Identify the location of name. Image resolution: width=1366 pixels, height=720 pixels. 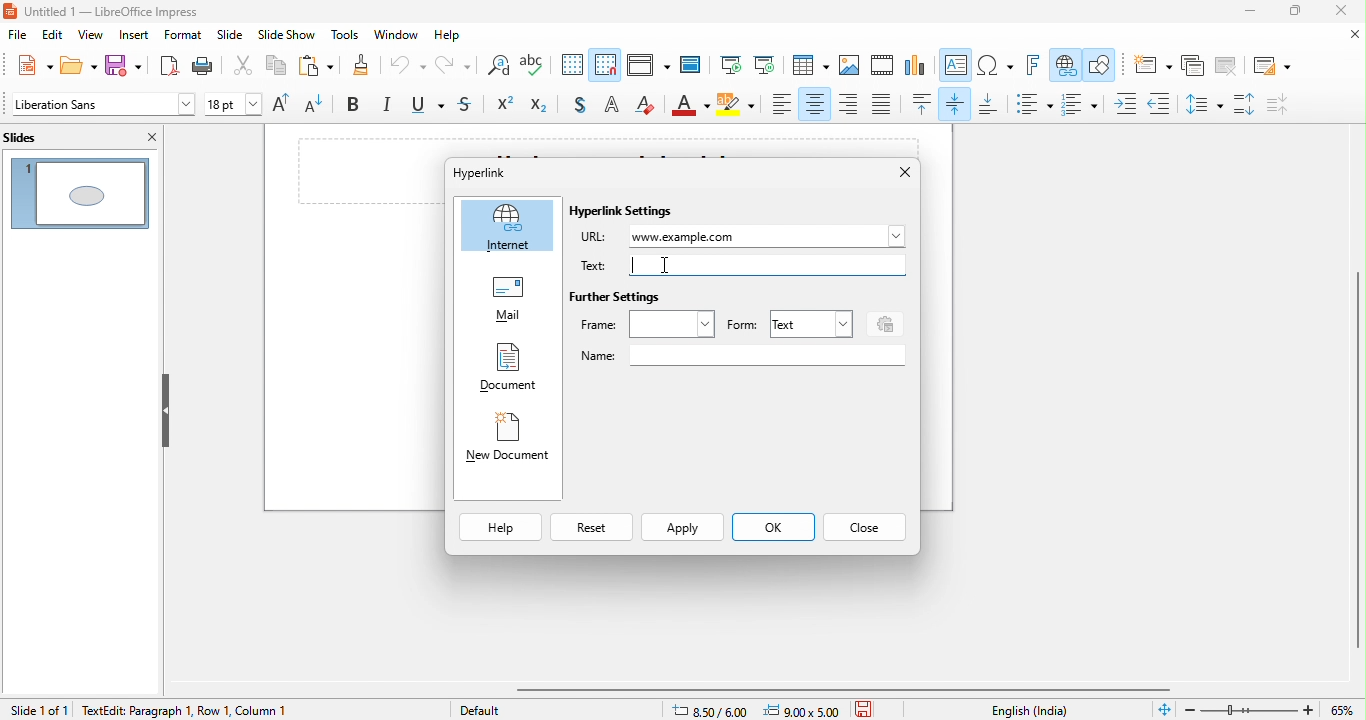
(742, 356).